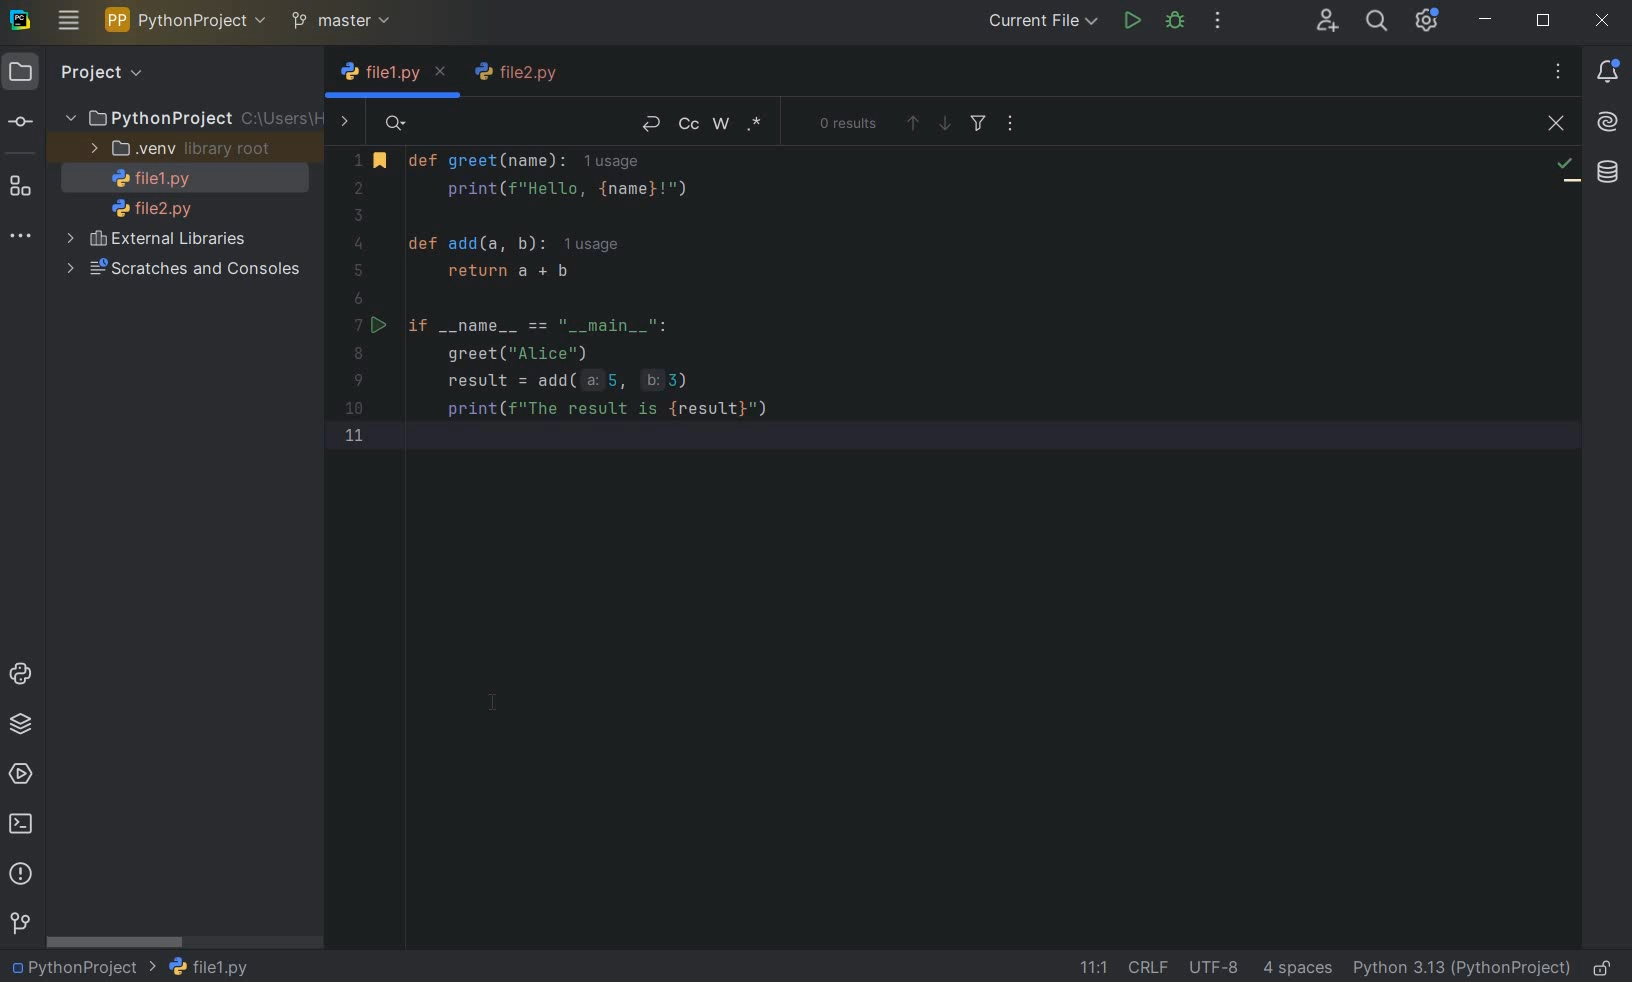  What do you see at coordinates (756, 126) in the screenshot?
I see `REGEX` at bounding box center [756, 126].